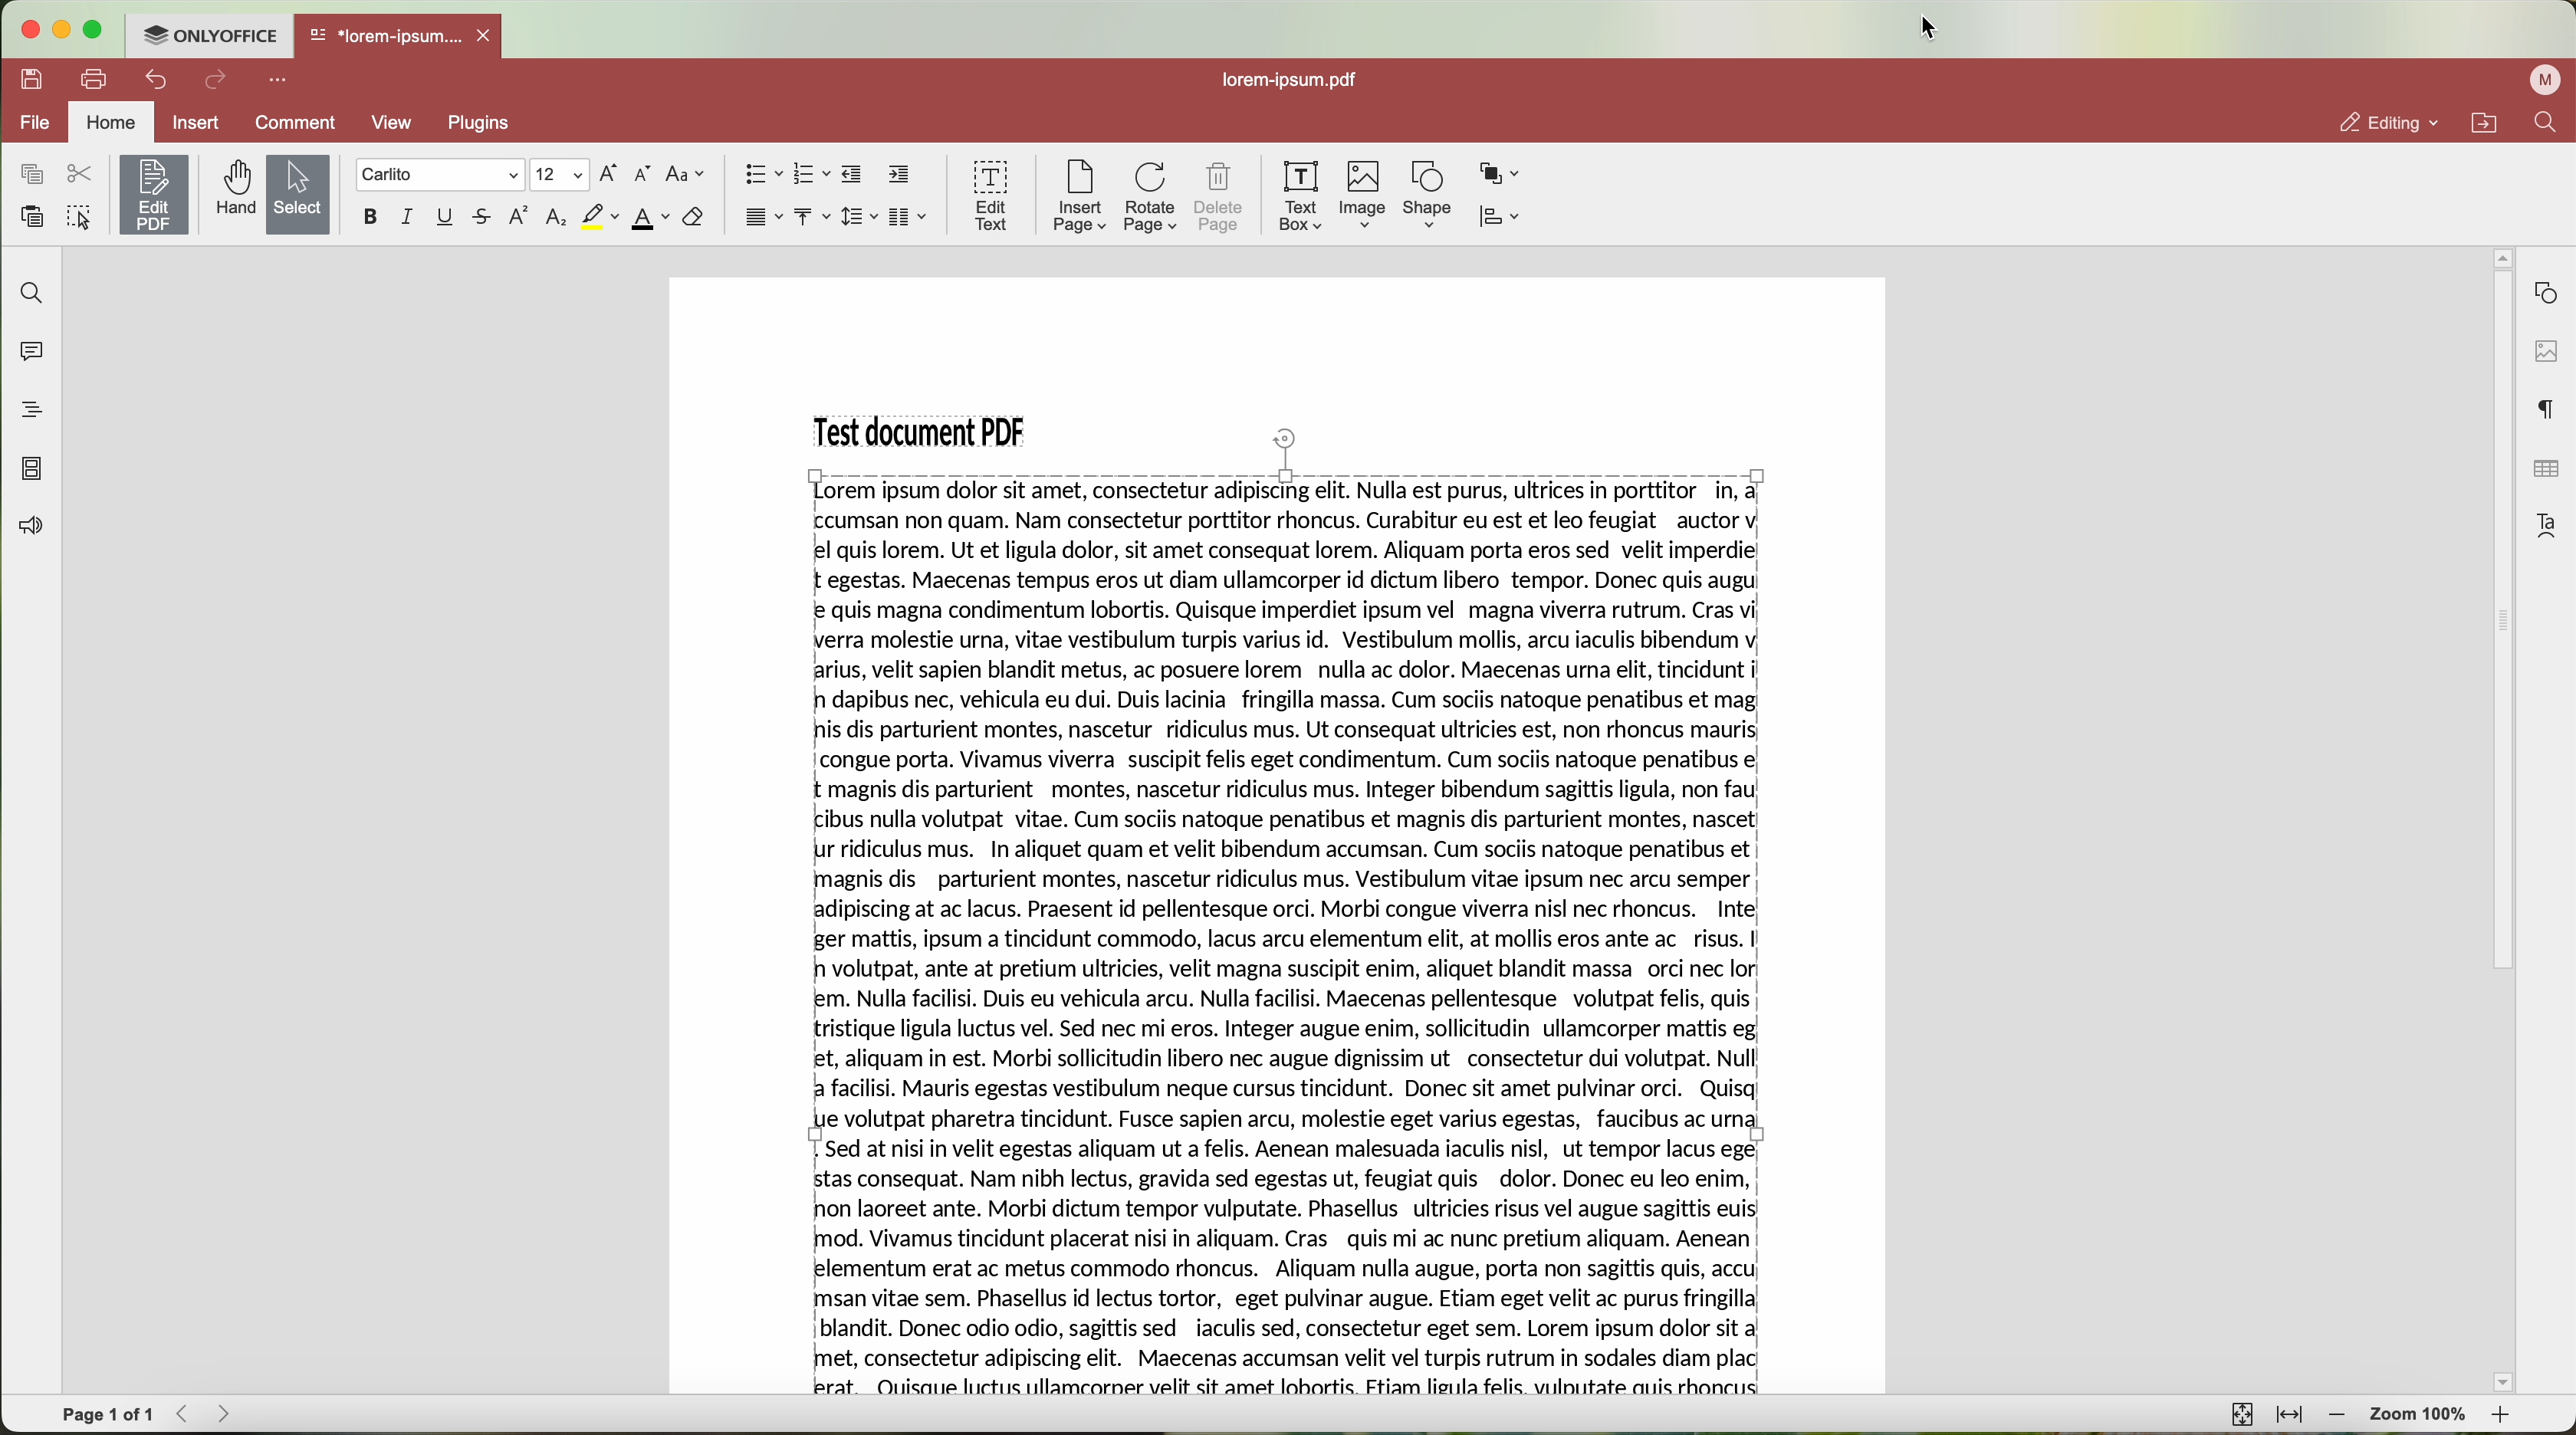  What do you see at coordinates (687, 174) in the screenshot?
I see `change case` at bounding box center [687, 174].